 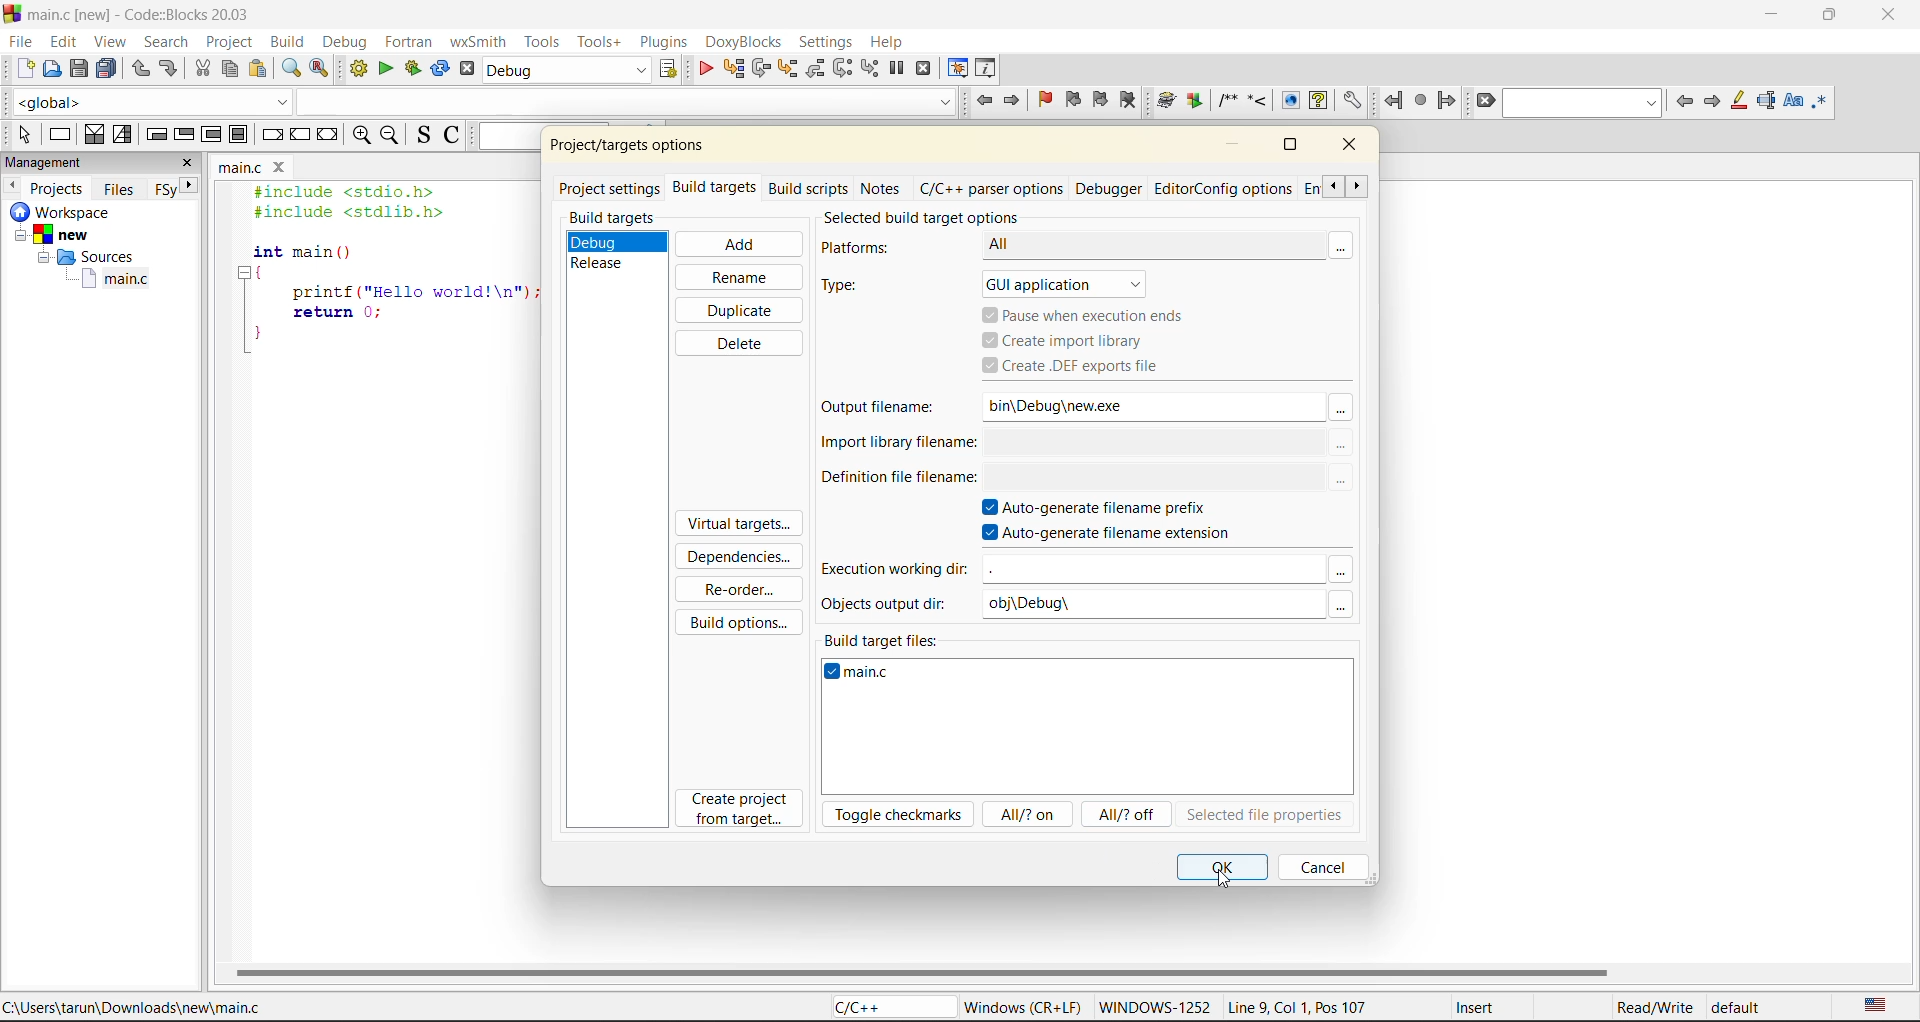 What do you see at coordinates (703, 68) in the screenshot?
I see `debug` at bounding box center [703, 68].